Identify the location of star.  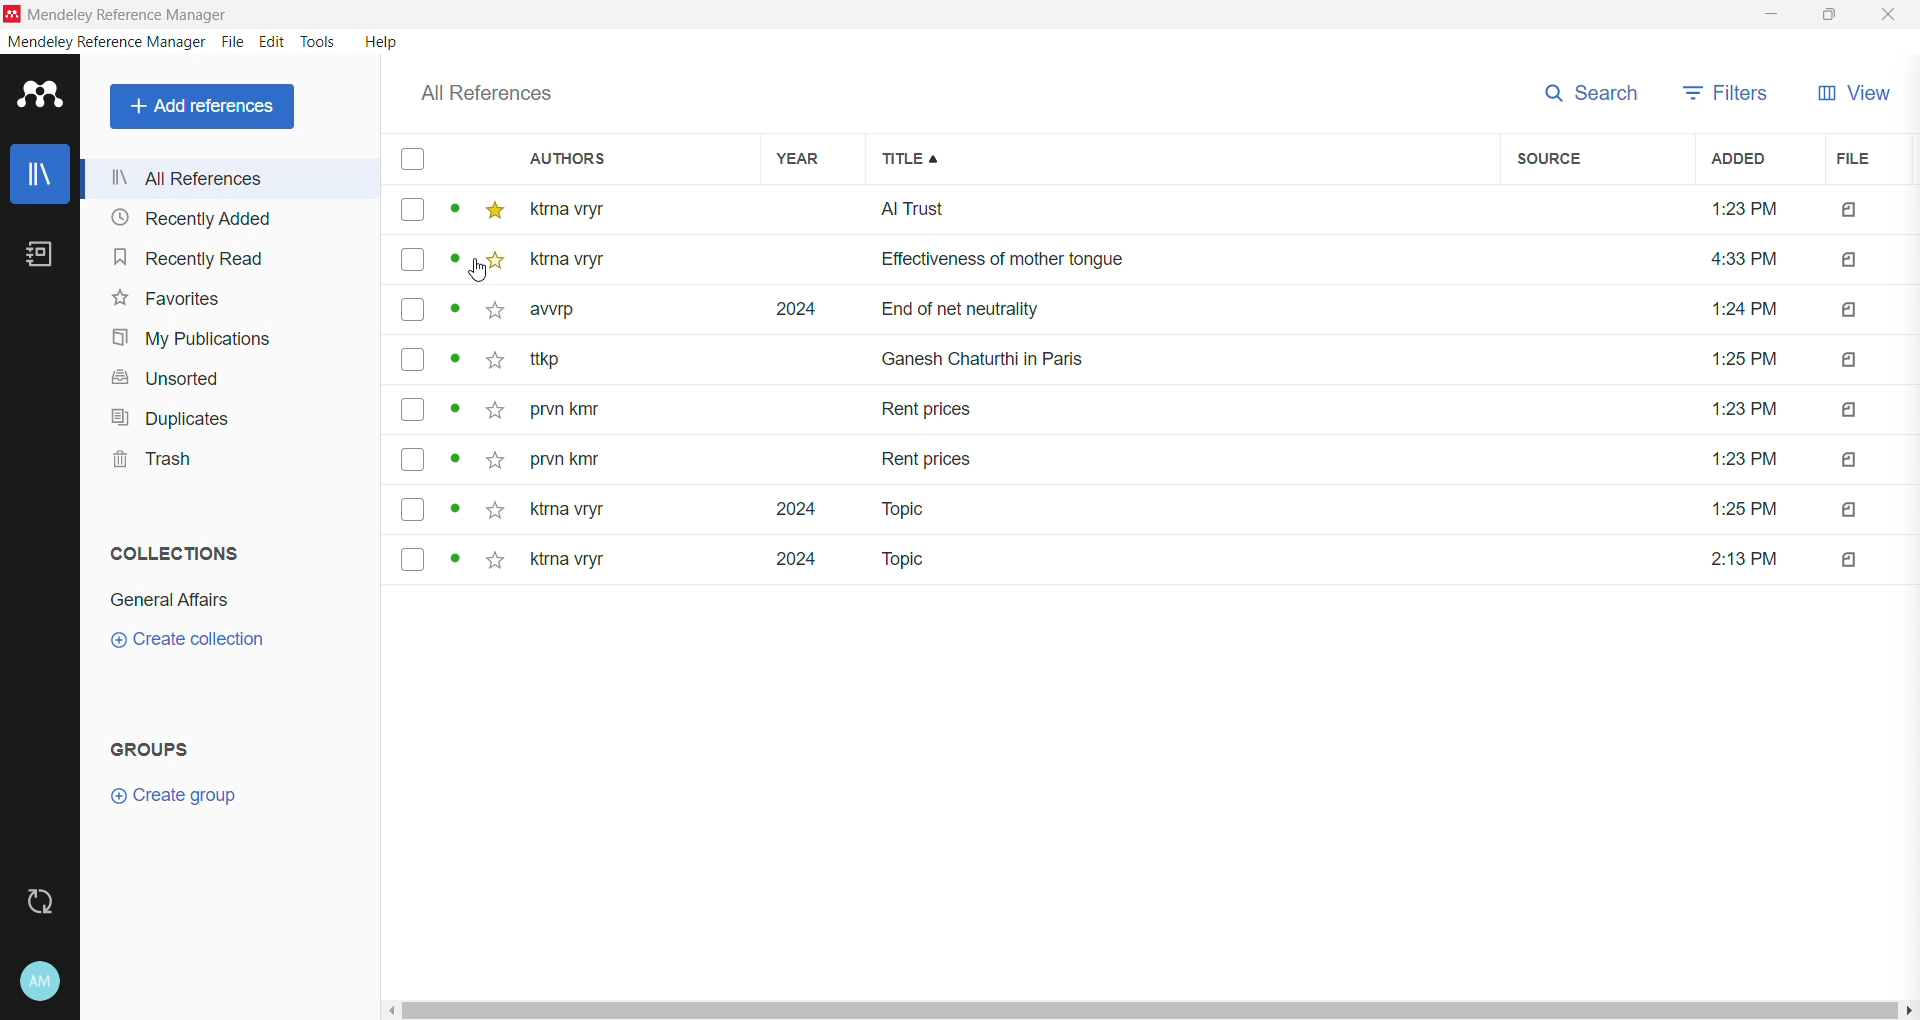
(490, 264).